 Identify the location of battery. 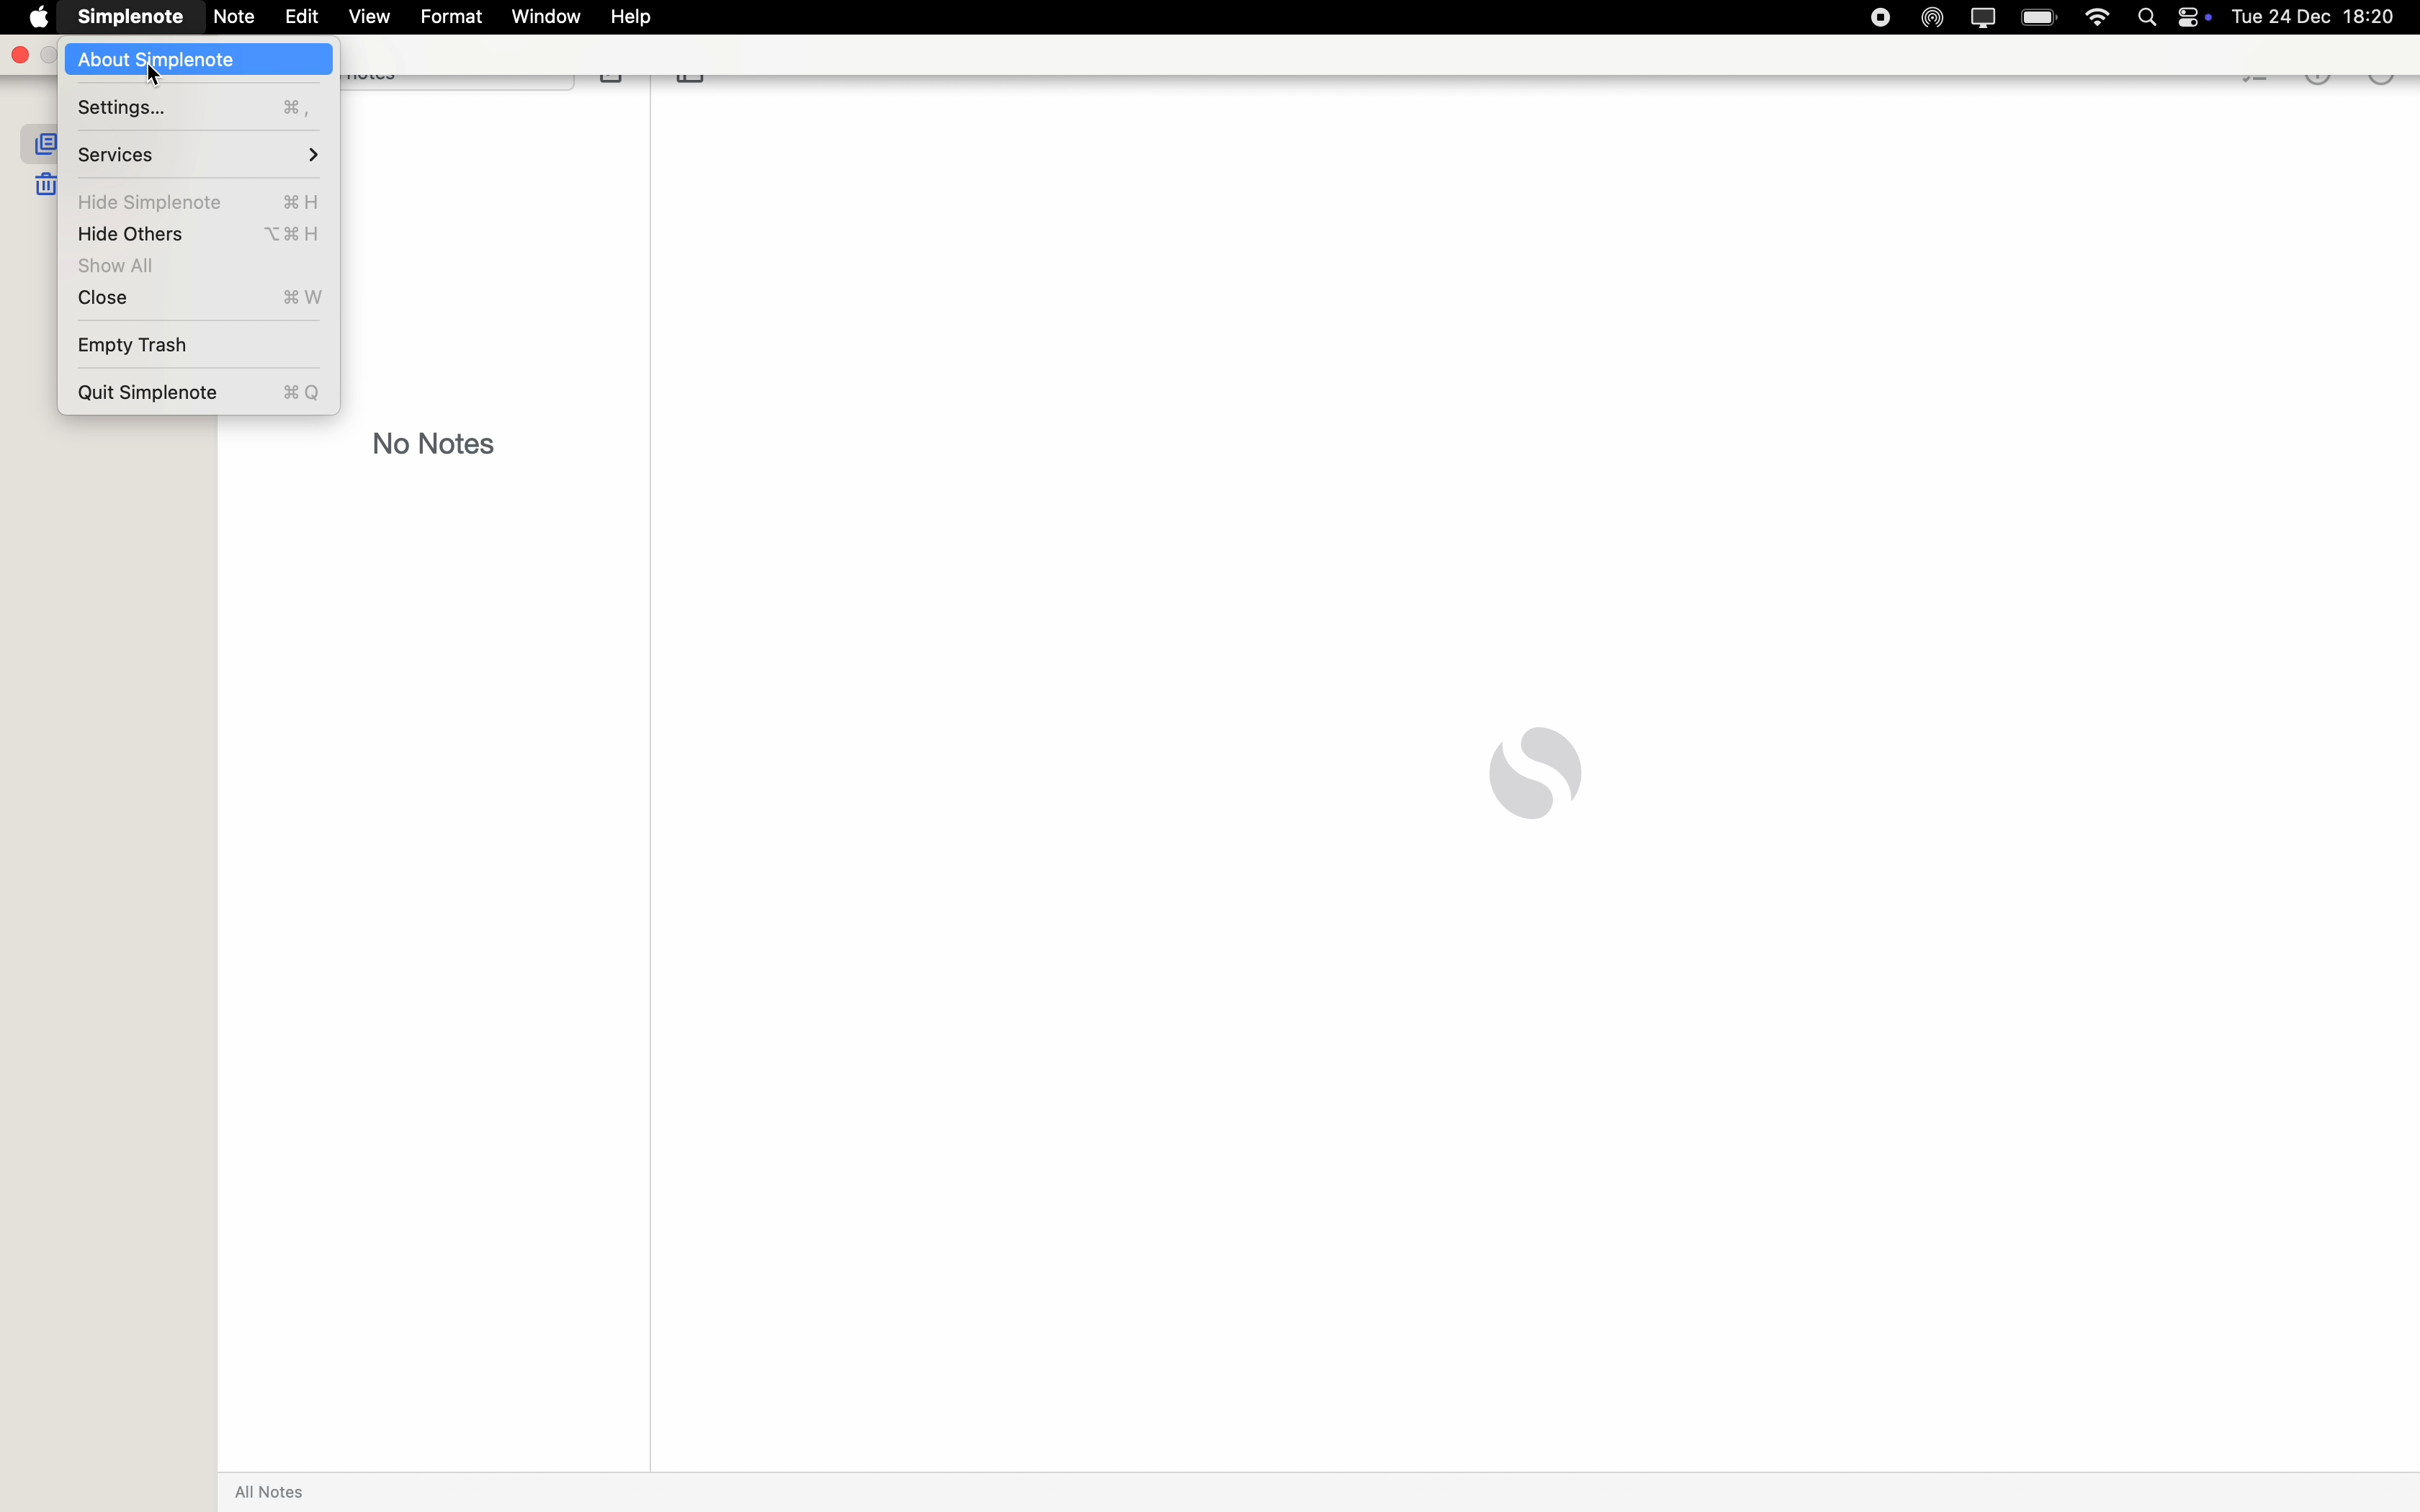
(2042, 17).